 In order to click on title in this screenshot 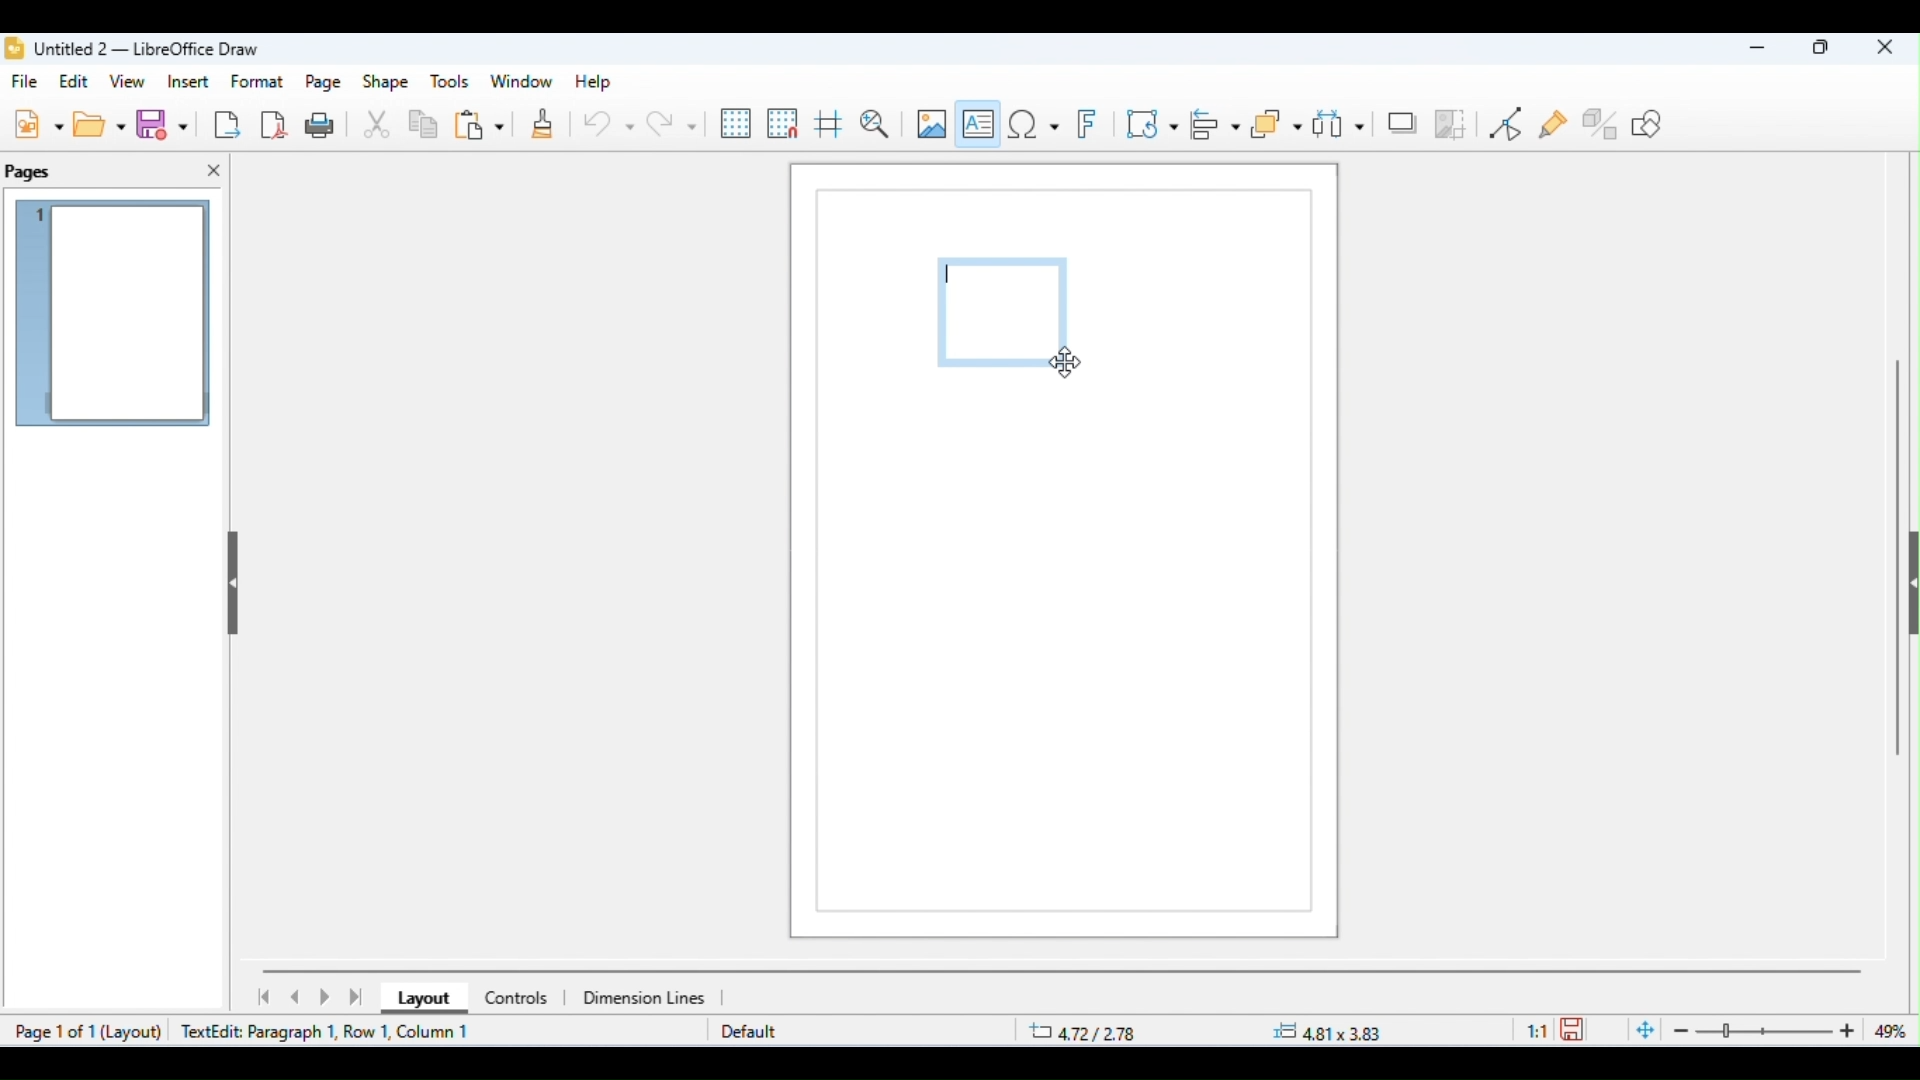, I will do `click(133, 49)`.